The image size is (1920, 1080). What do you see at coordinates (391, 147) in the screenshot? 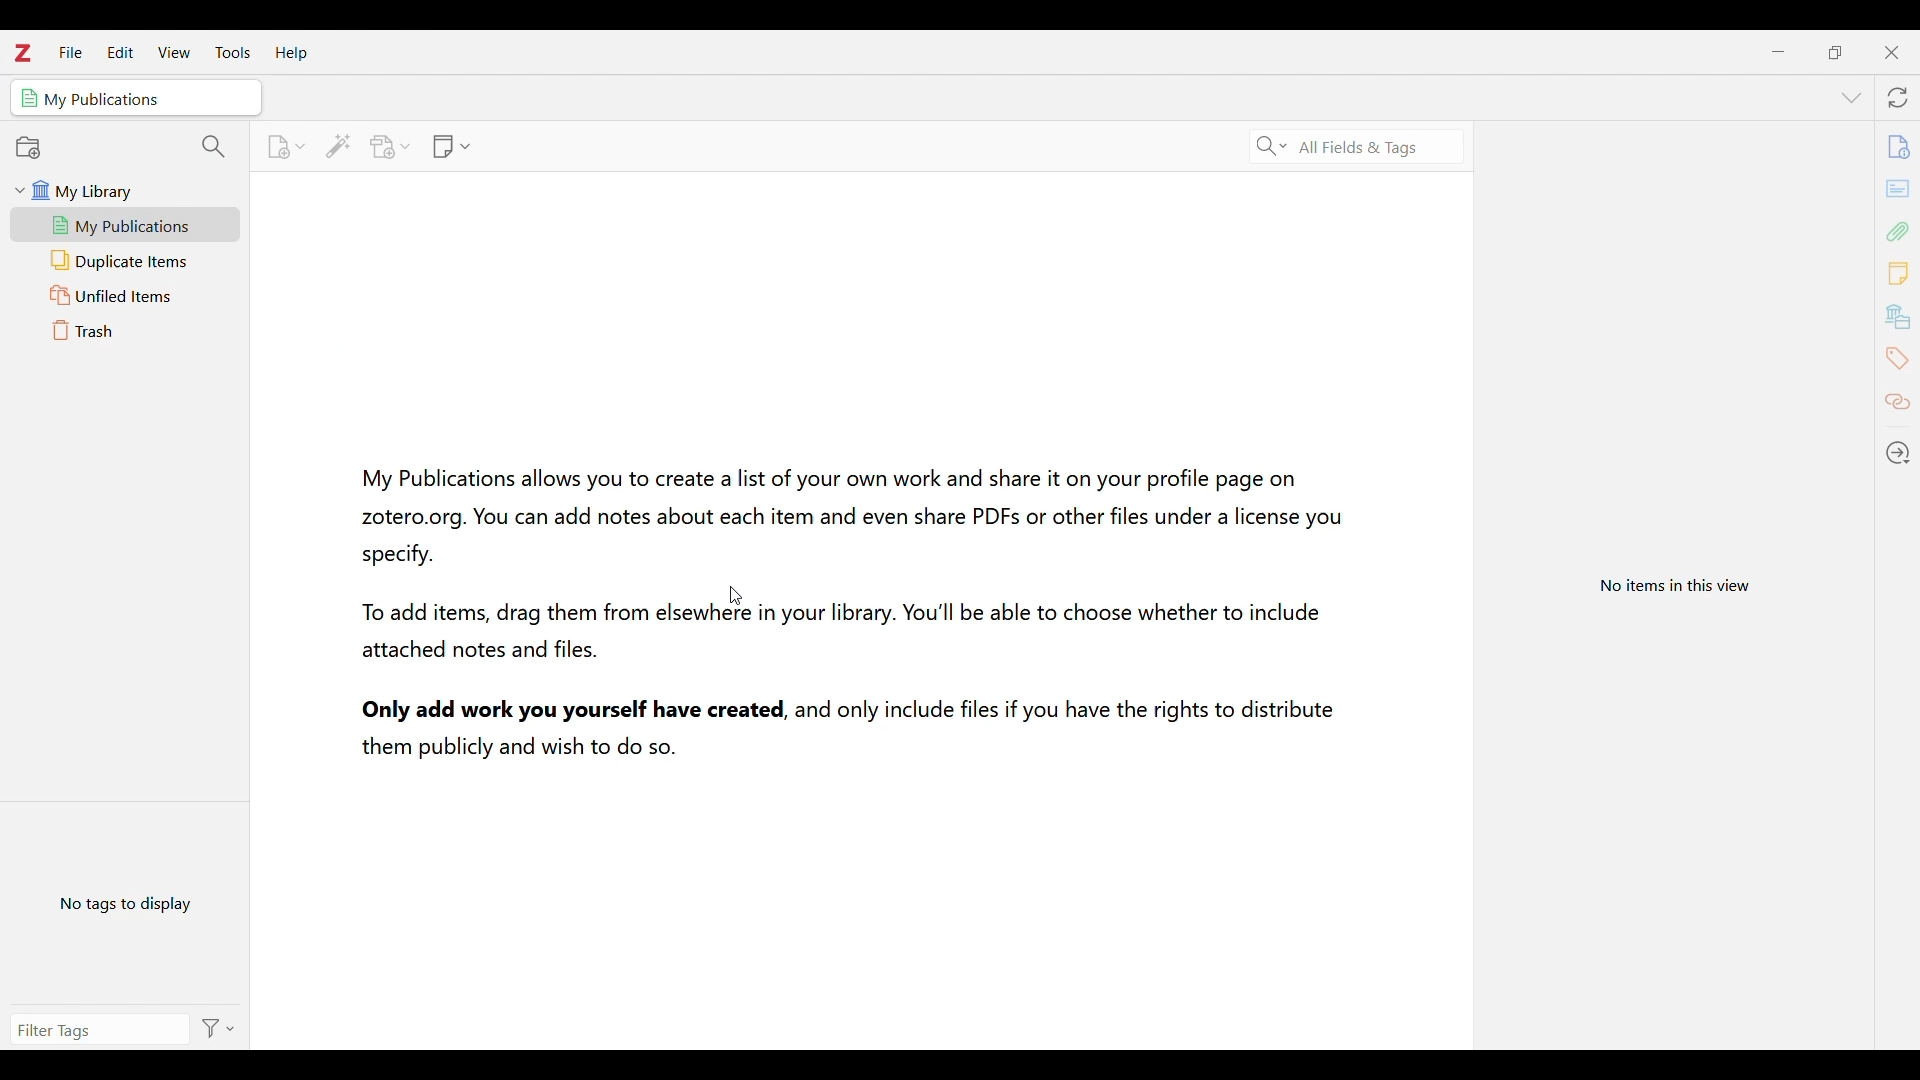
I see `Options to add attachment ` at bounding box center [391, 147].